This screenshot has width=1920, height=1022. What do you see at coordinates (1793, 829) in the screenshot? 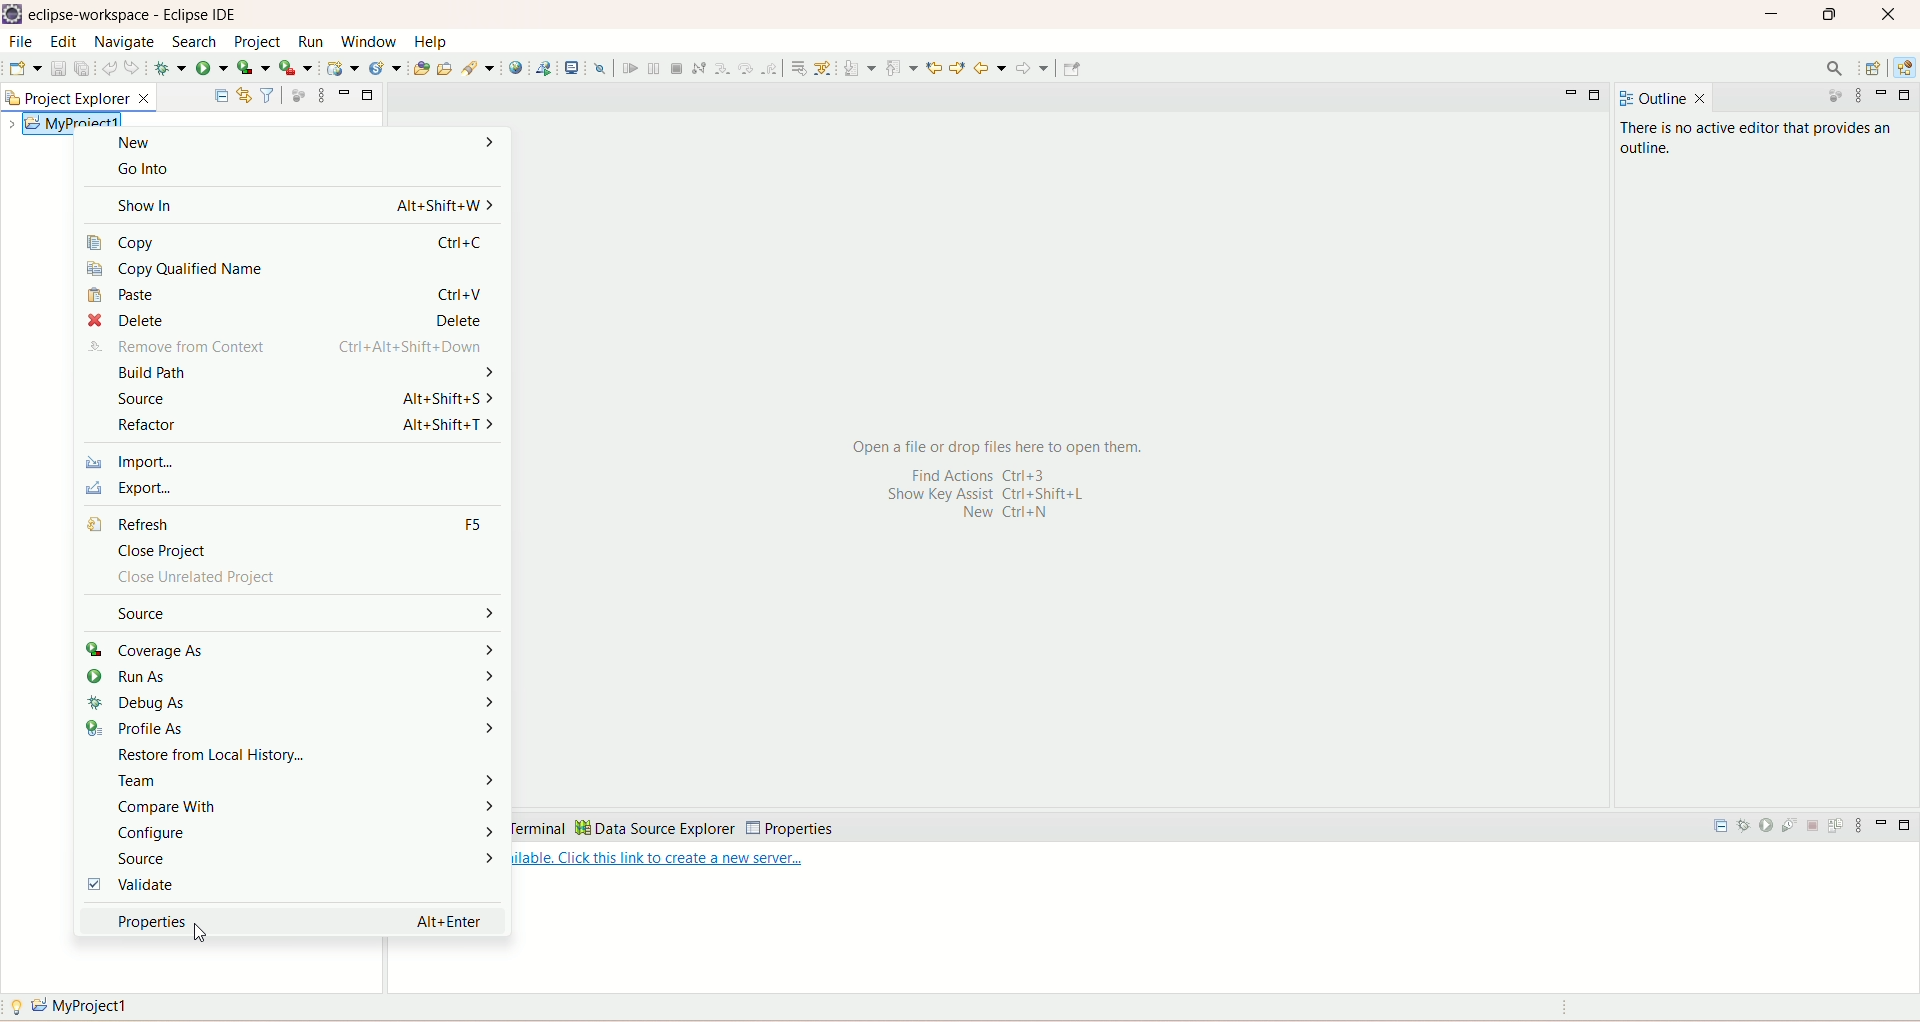
I see `start the server in profiling mode` at bounding box center [1793, 829].